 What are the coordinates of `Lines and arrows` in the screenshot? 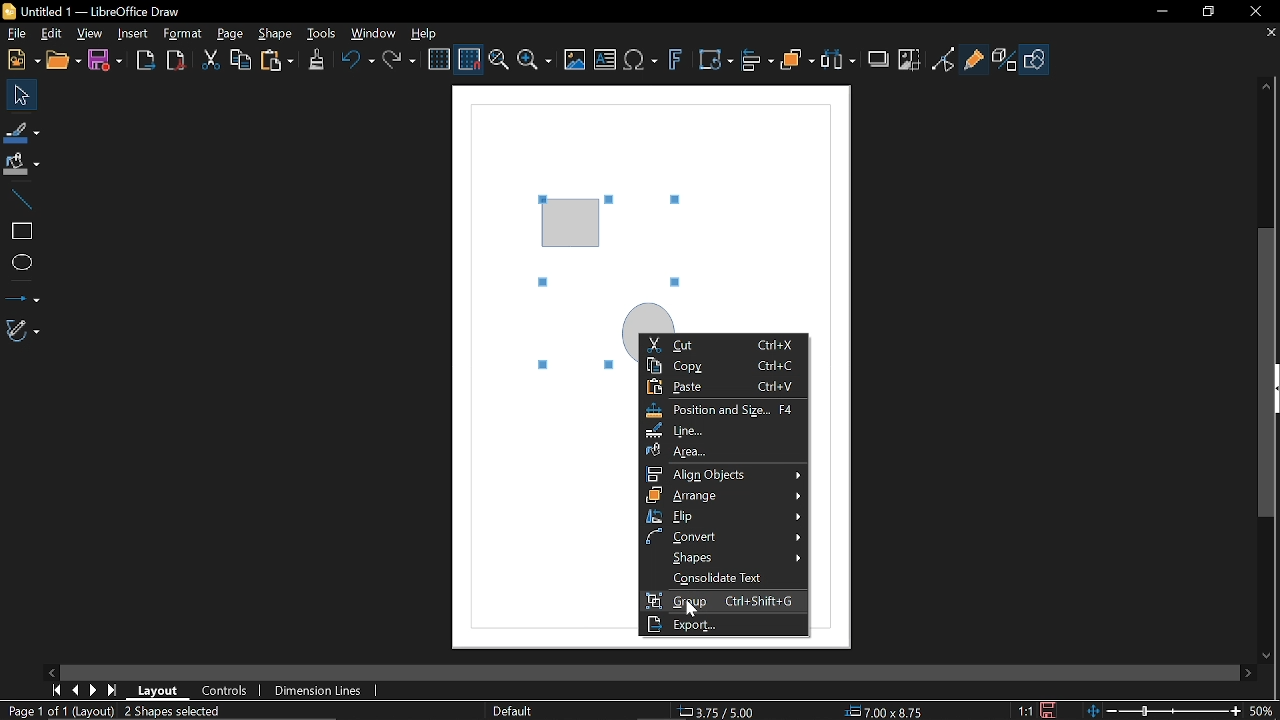 It's located at (21, 294).